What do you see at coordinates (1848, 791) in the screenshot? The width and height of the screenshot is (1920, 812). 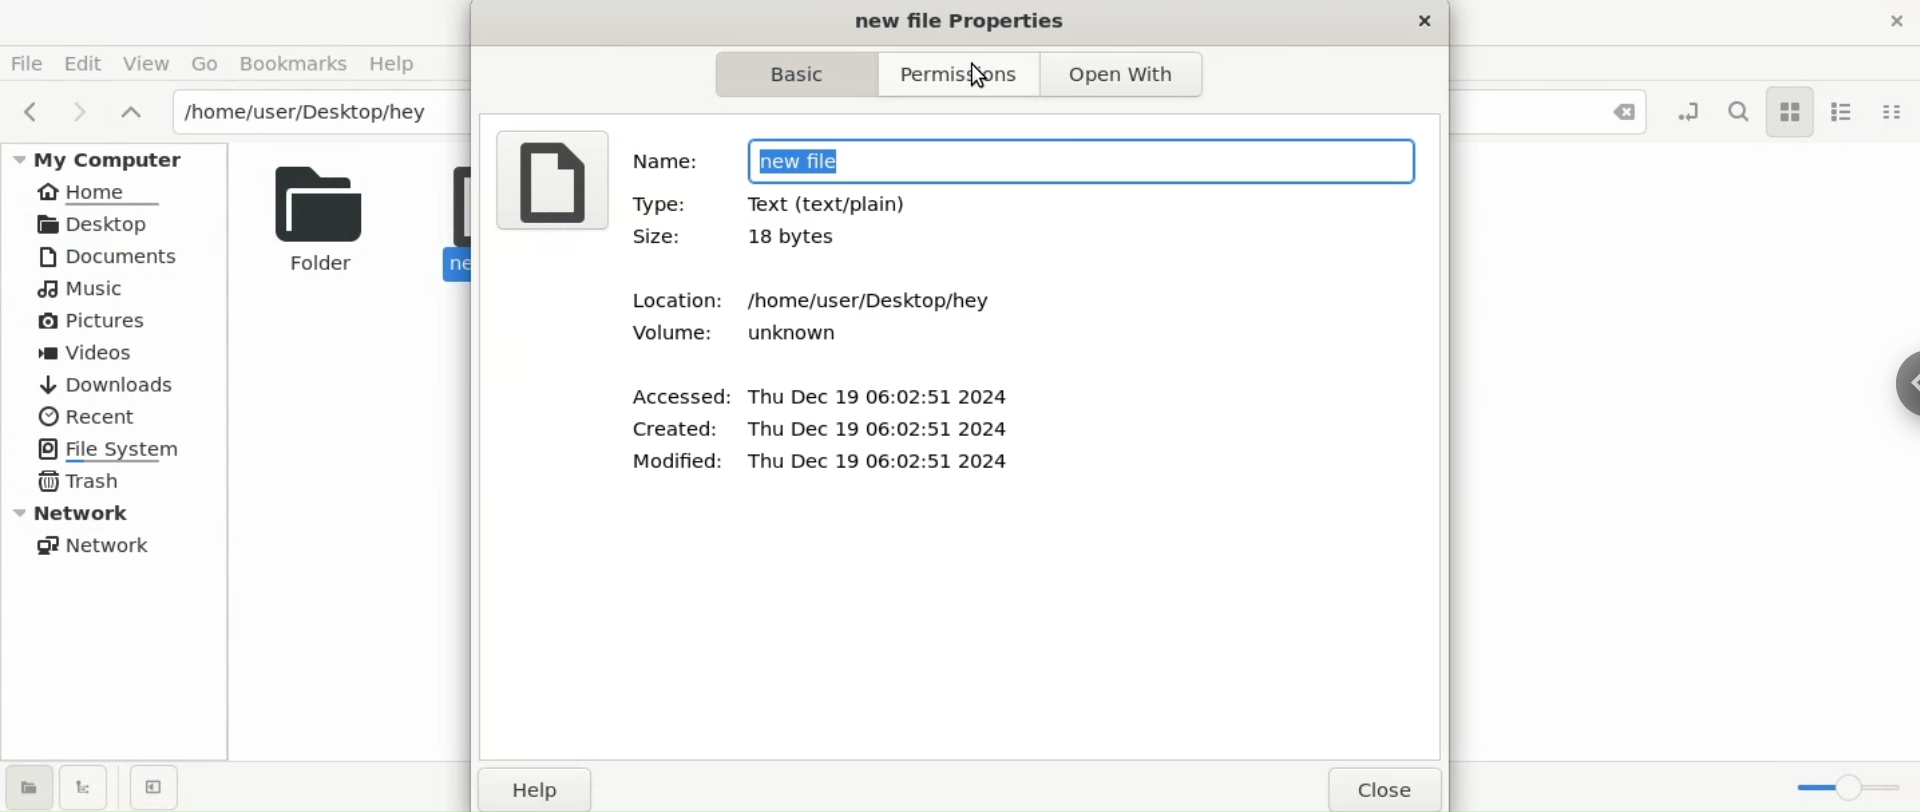 I see `zoom` at bounding box center [1848, 791].